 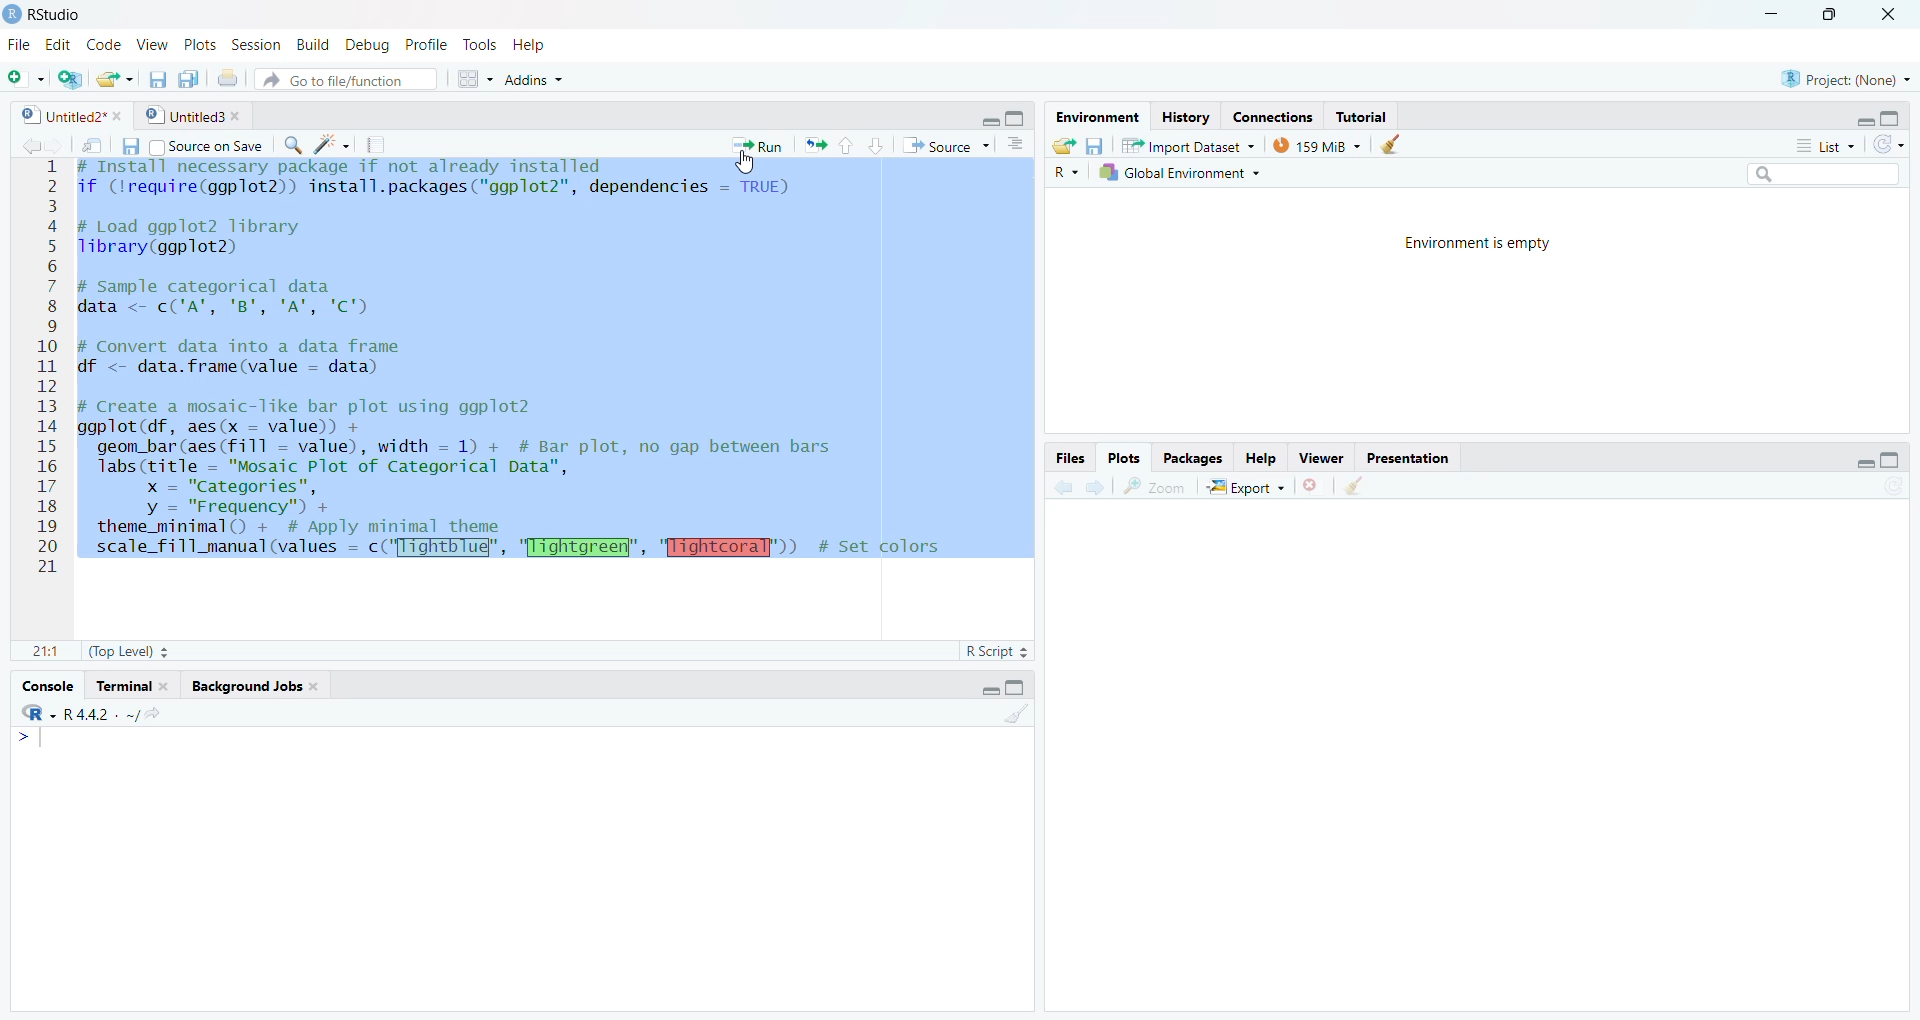 I want to click on Up, so click(x=845, y=146).